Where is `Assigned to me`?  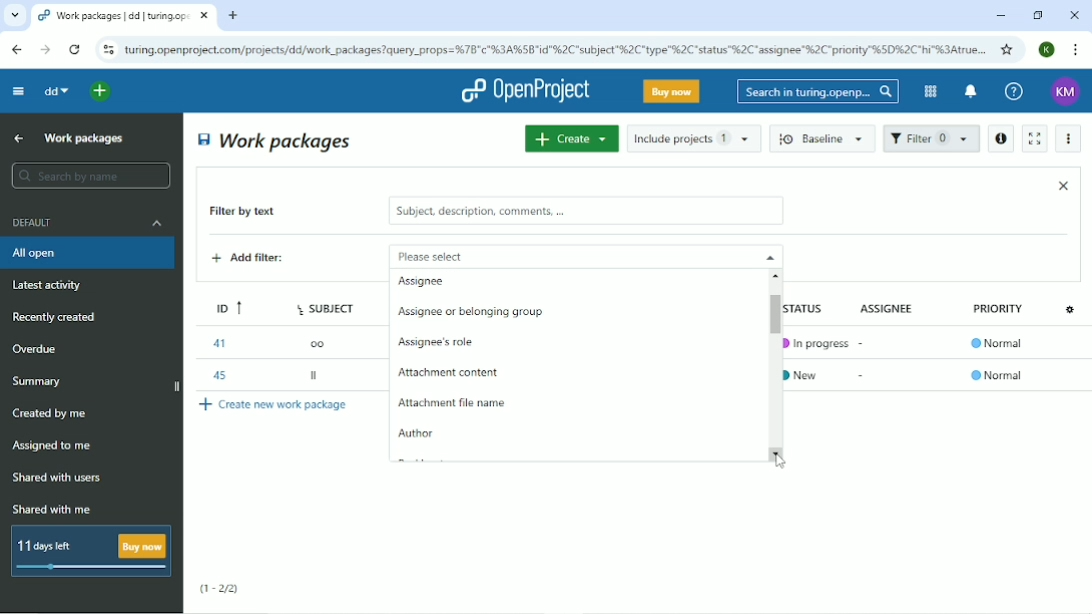 Assigned to me is located at coordinates (53, 446).